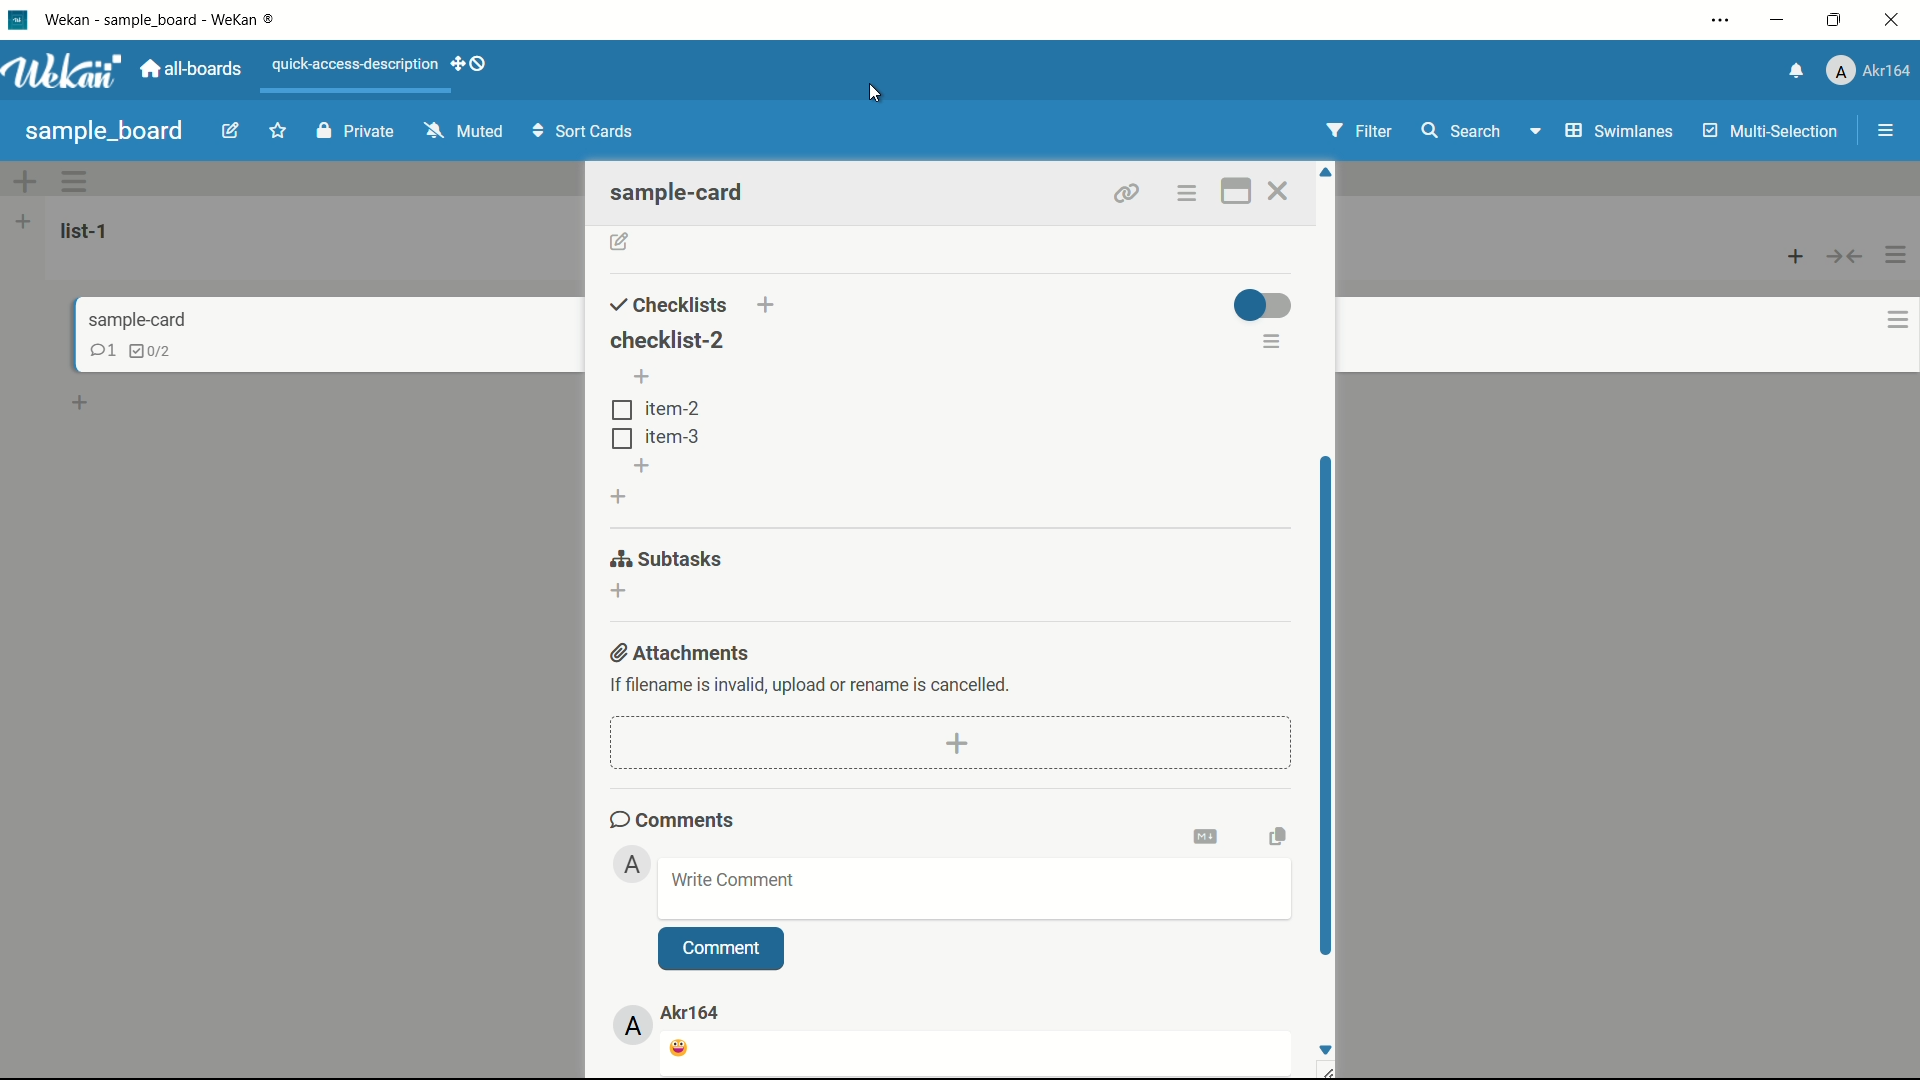 This screenshot has width=1920, height=1080. What do you see at coordinates (1122, 190) in the screenshot?
I see `link` at bounding box center [1122, 190].